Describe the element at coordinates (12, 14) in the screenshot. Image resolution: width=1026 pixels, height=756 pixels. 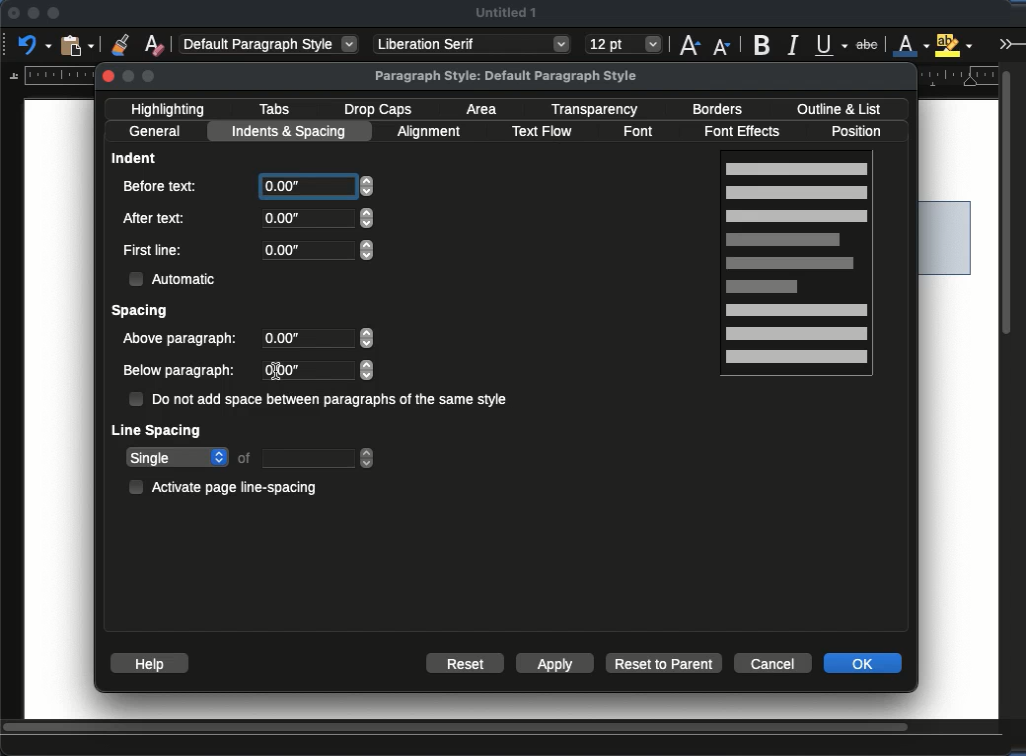
I see `close` at that location.